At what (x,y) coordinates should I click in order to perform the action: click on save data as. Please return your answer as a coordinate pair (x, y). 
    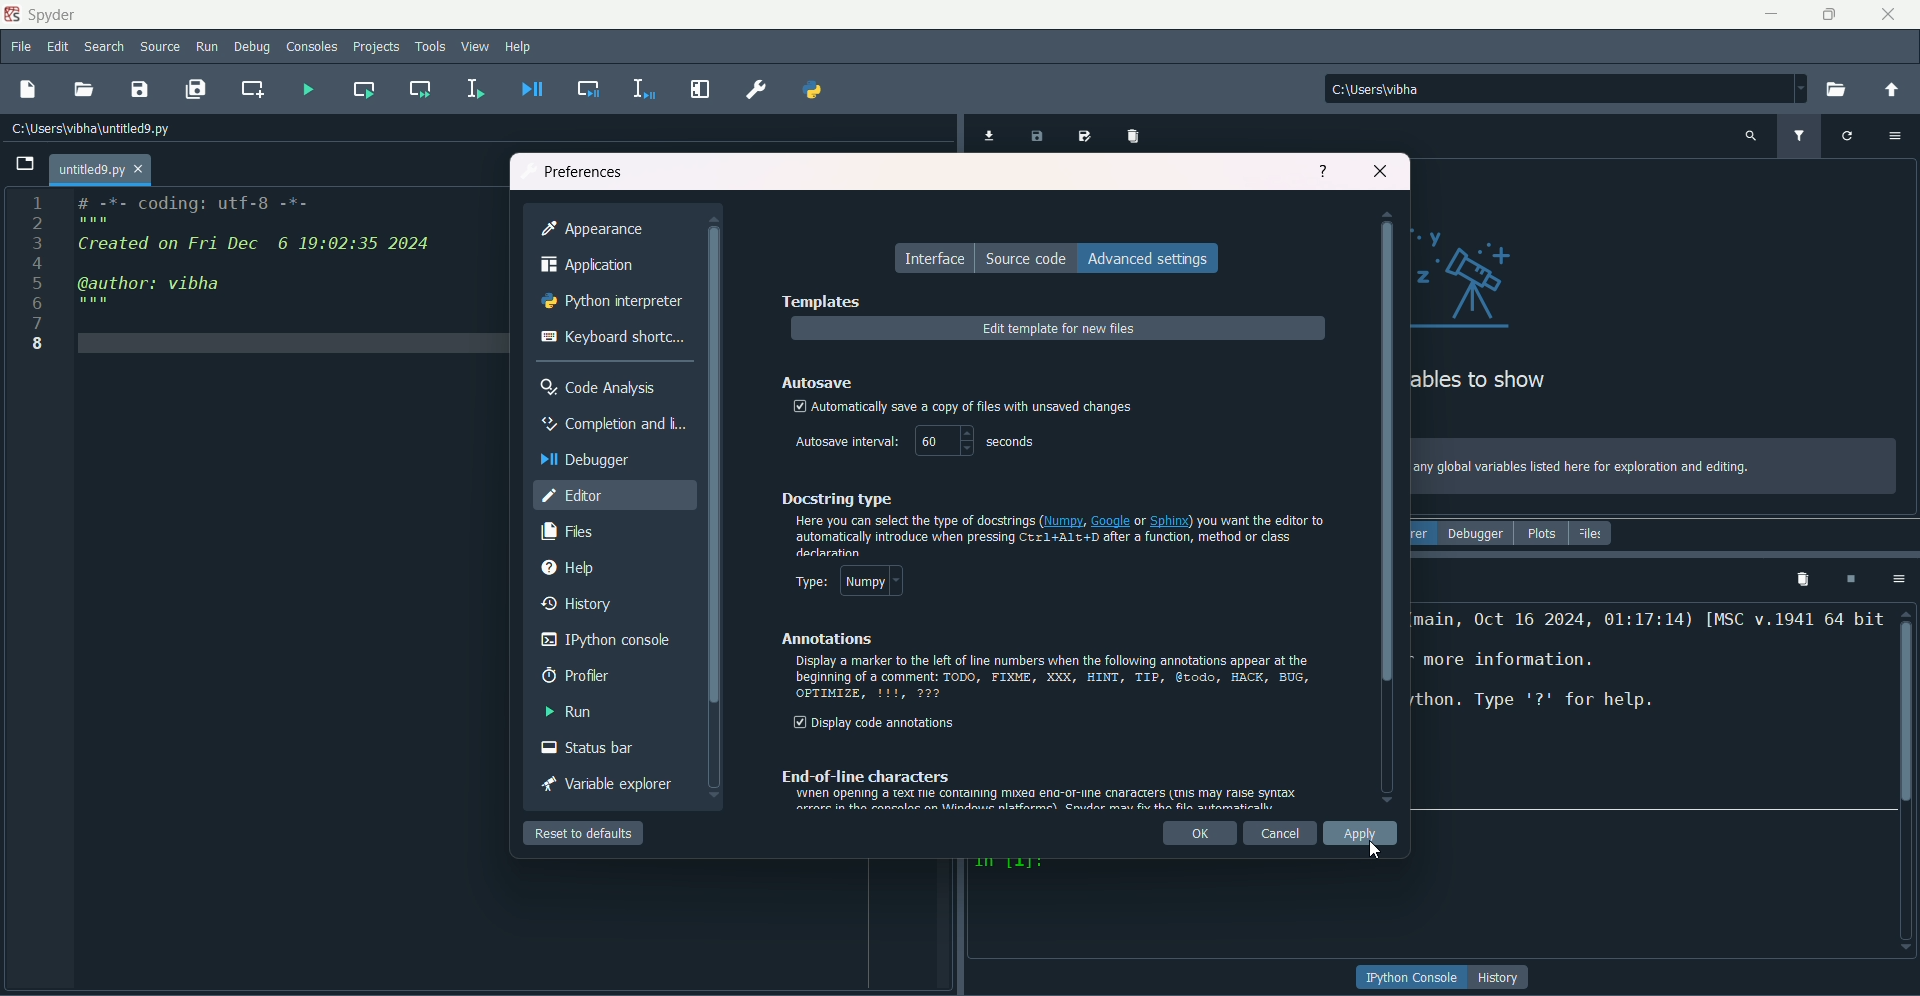
    Looking at the image, I should click on (1087, 137).